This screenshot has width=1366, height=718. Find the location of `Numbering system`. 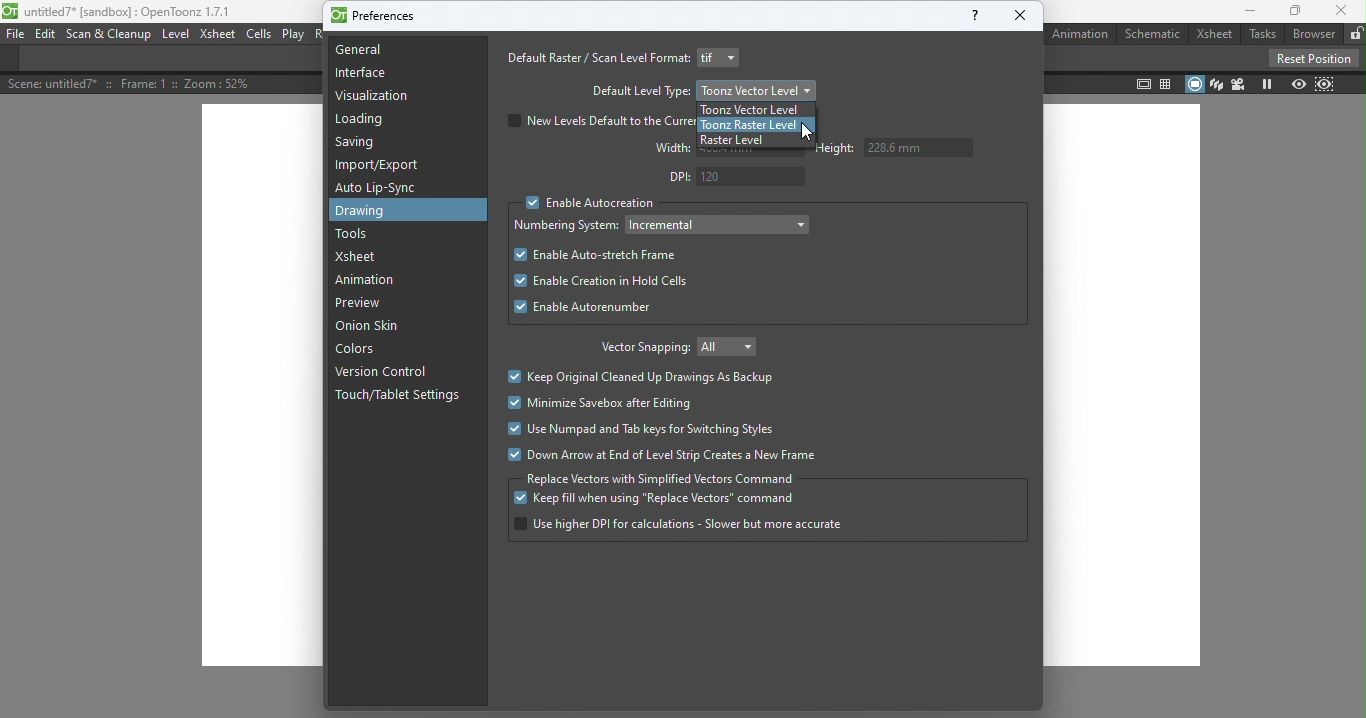

Numbering system is located at coordinates (566, 225).